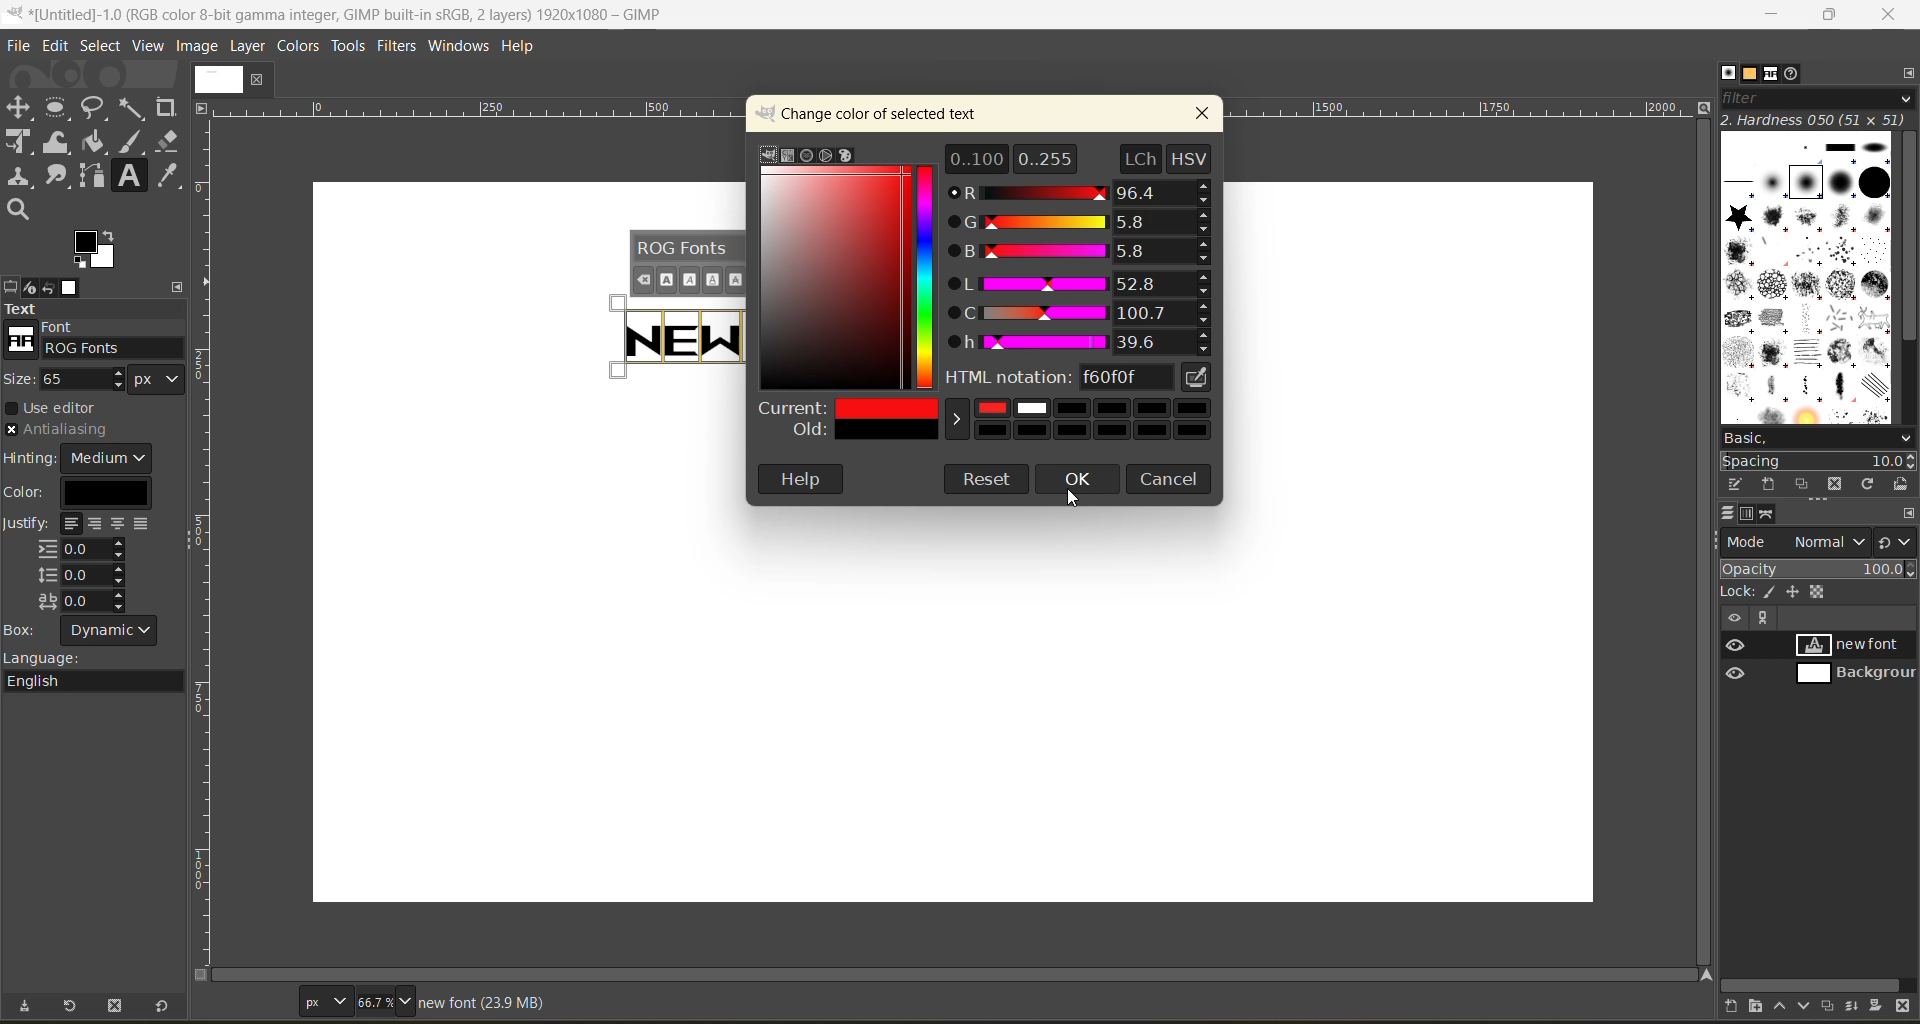 The image size is (1920, 1024). I want to click on size, so click(100, 379).